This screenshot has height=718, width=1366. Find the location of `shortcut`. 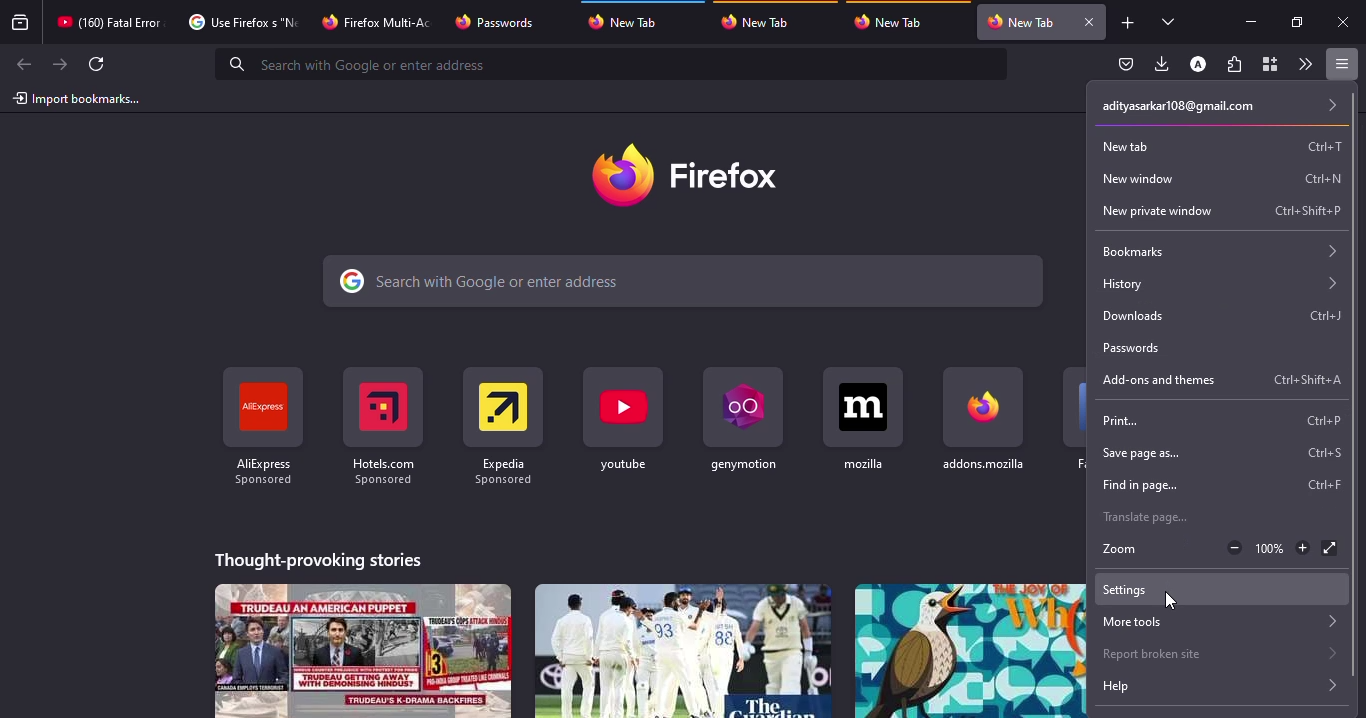

shortcut is located at coordinates (1322, 483).